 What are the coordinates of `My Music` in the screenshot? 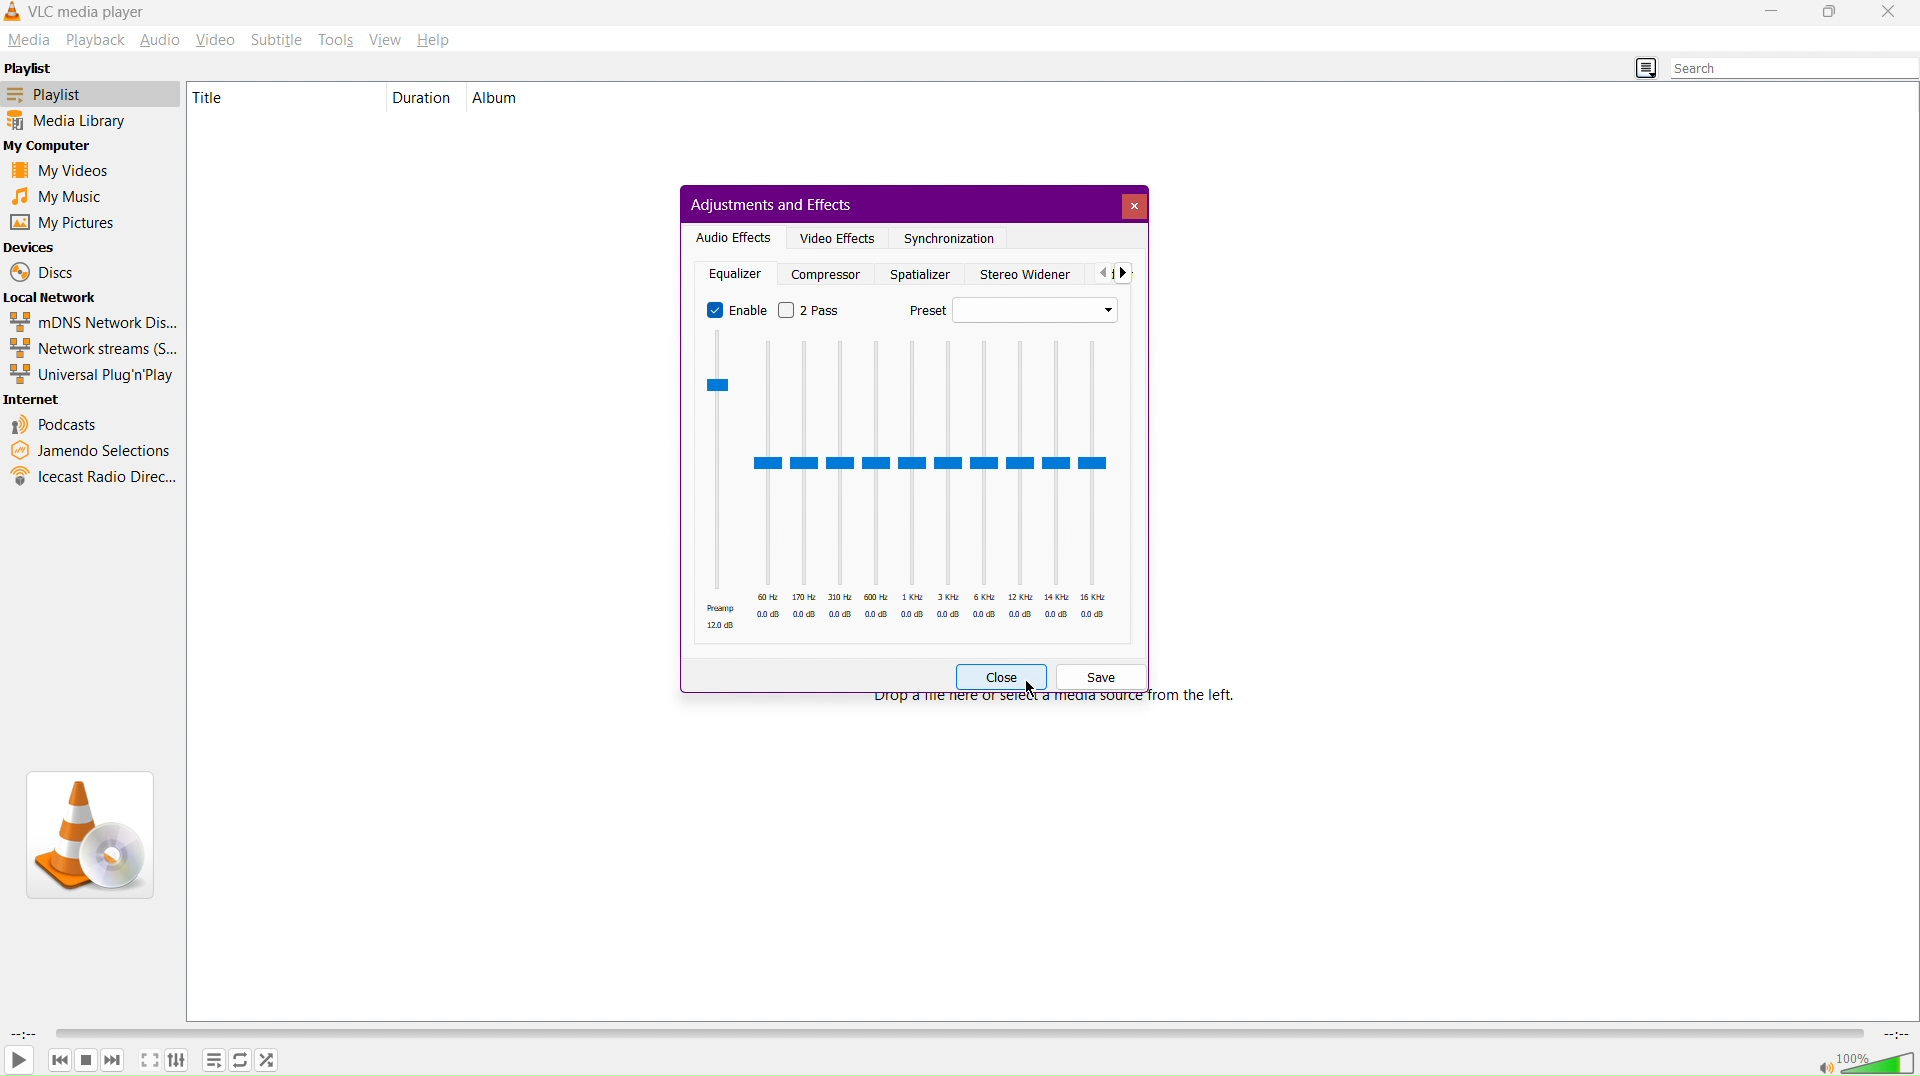 It's located at (59, 198).